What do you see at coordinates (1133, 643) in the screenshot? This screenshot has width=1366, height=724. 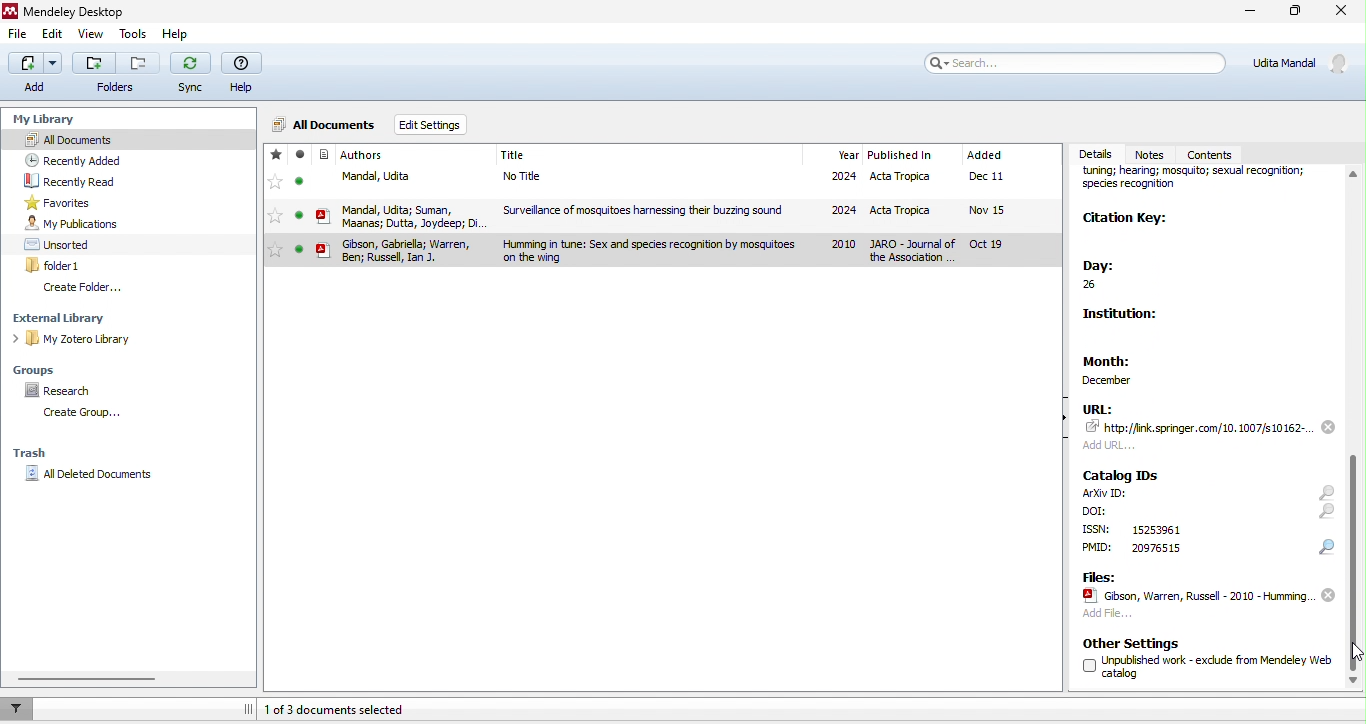 I see `other settings` at bounding box center [1133, 643].